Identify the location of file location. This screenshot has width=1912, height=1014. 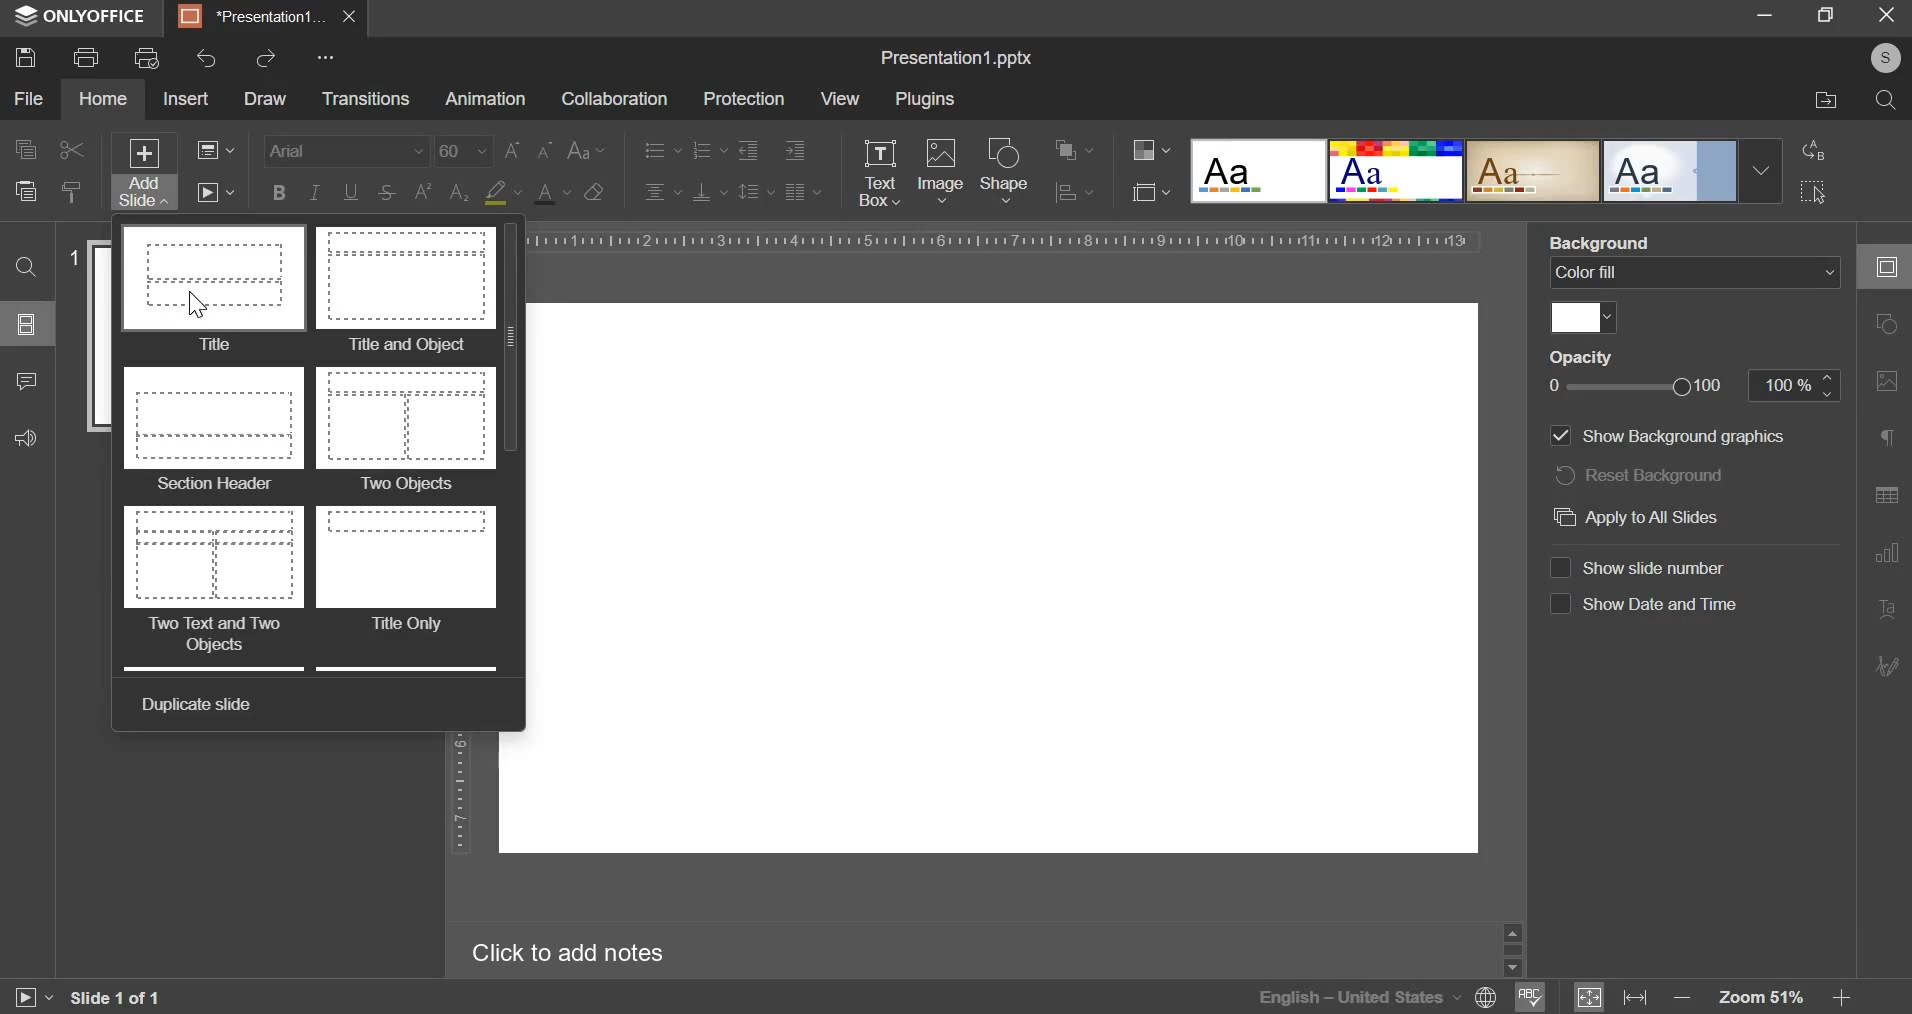
(1827, 101).